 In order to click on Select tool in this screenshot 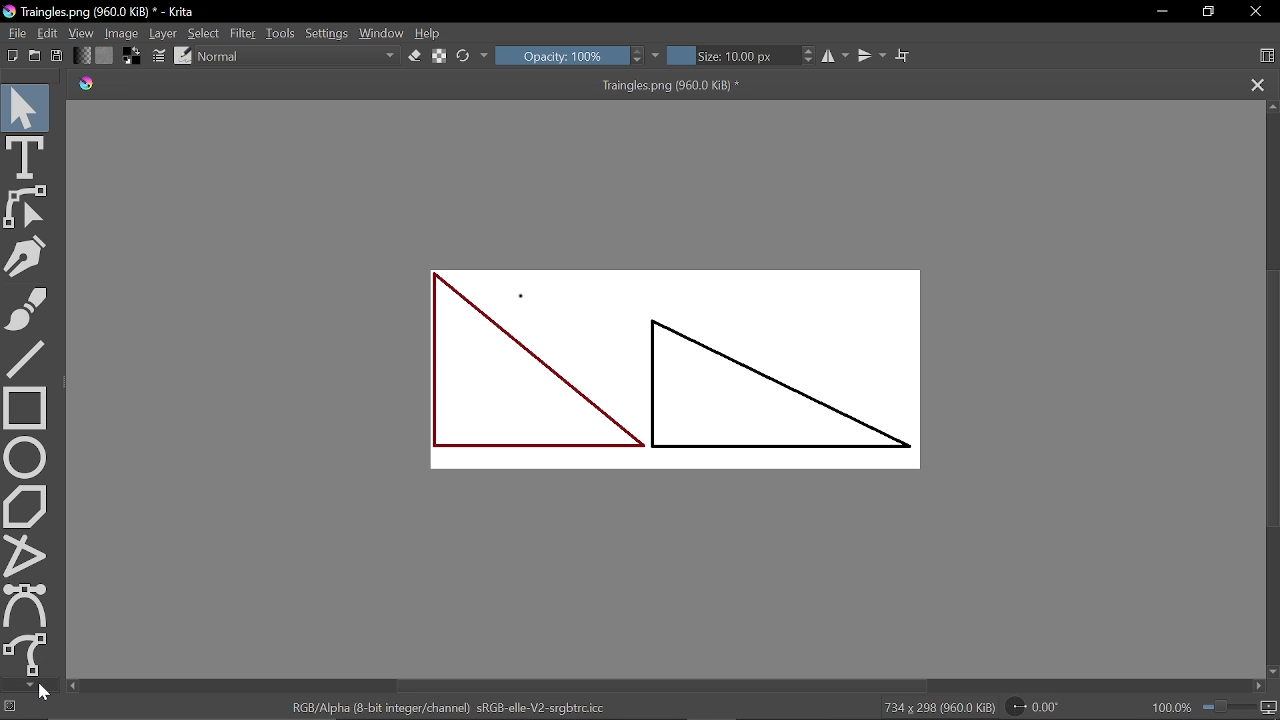, I will do `click(26, 107)`.